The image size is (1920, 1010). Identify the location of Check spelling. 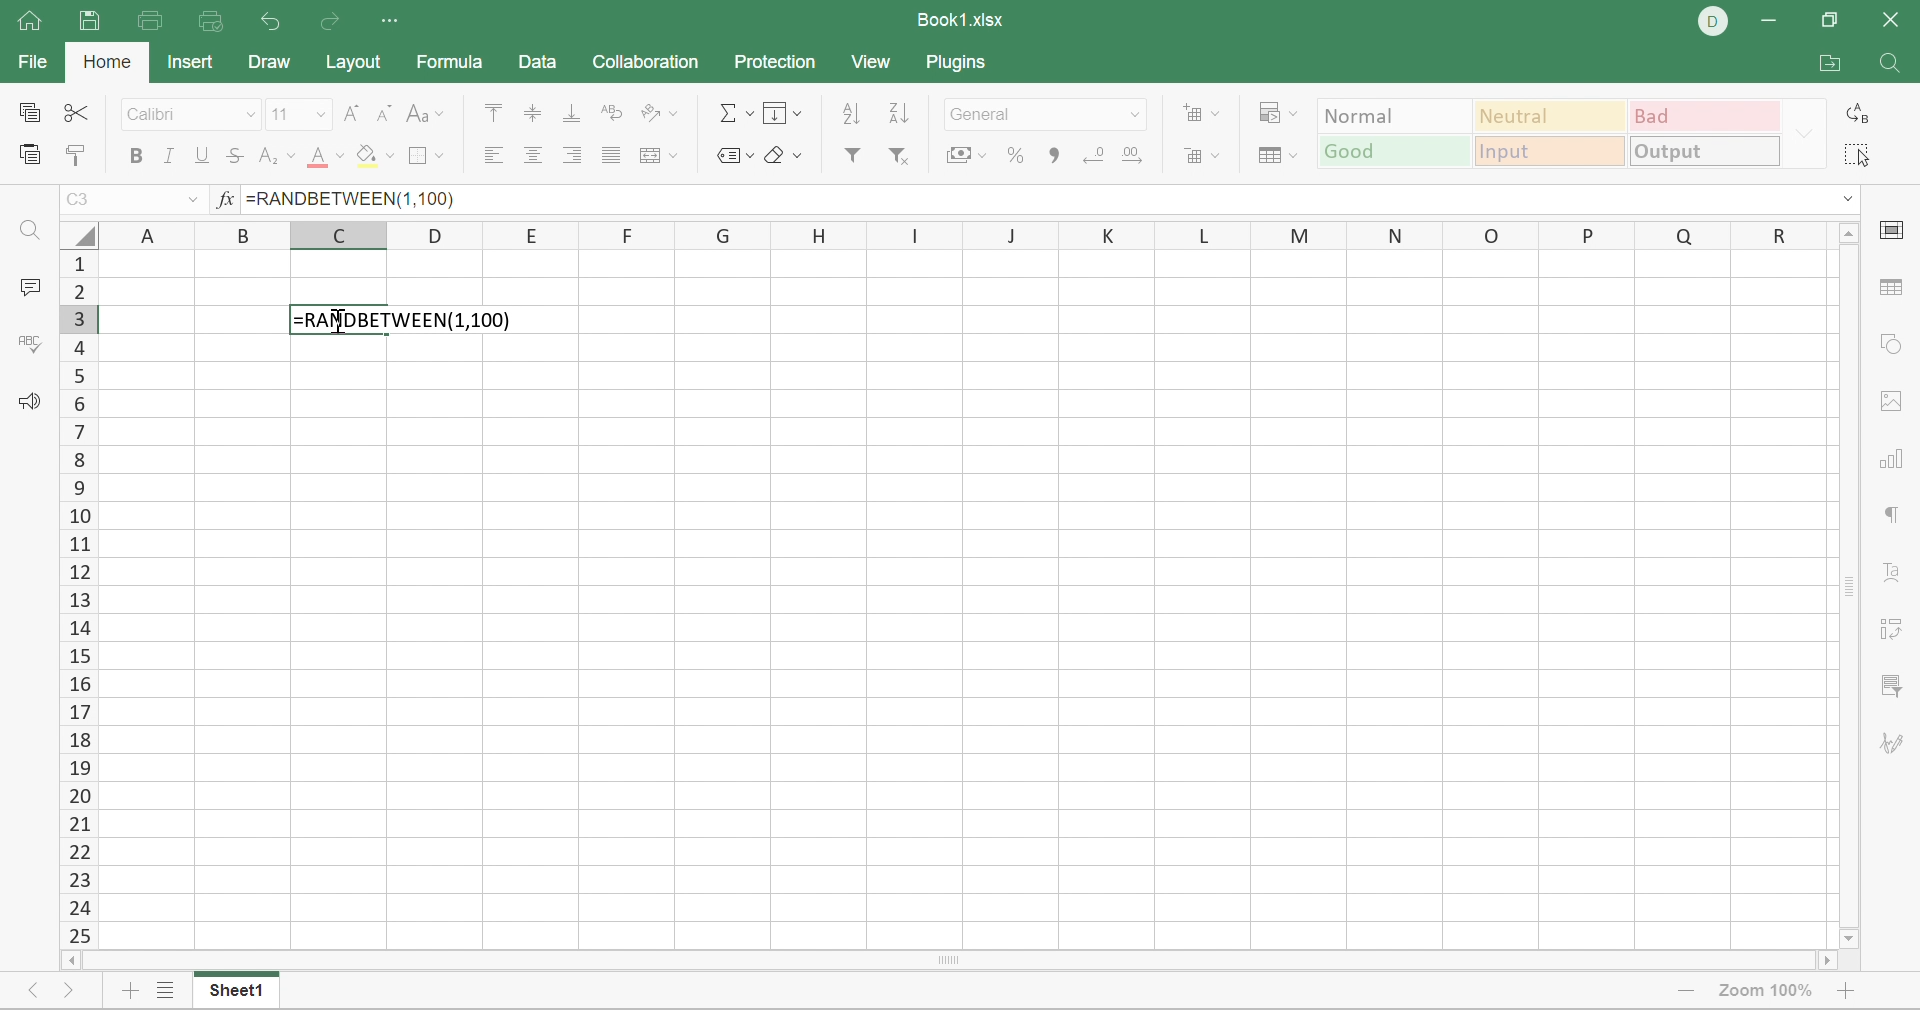
(25, 345).